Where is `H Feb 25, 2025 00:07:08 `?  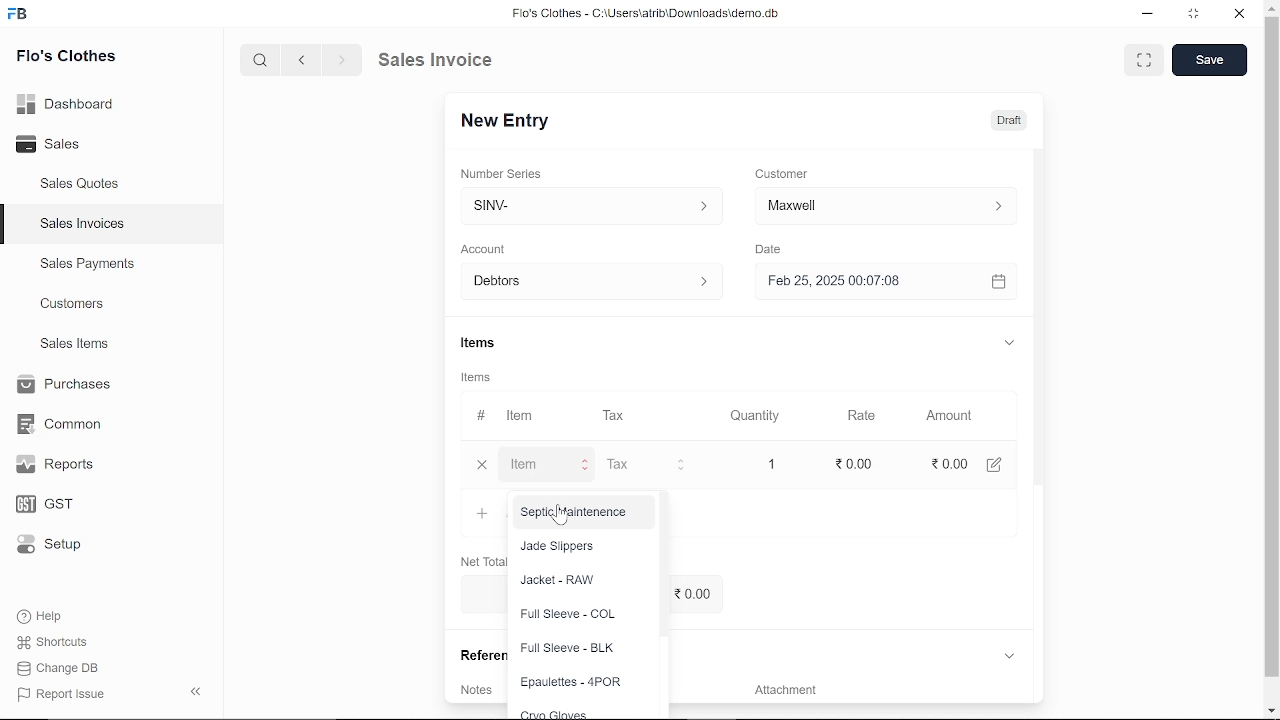
H Feb 25, 2025 00:07:08  is located at coordinates (876, 282).